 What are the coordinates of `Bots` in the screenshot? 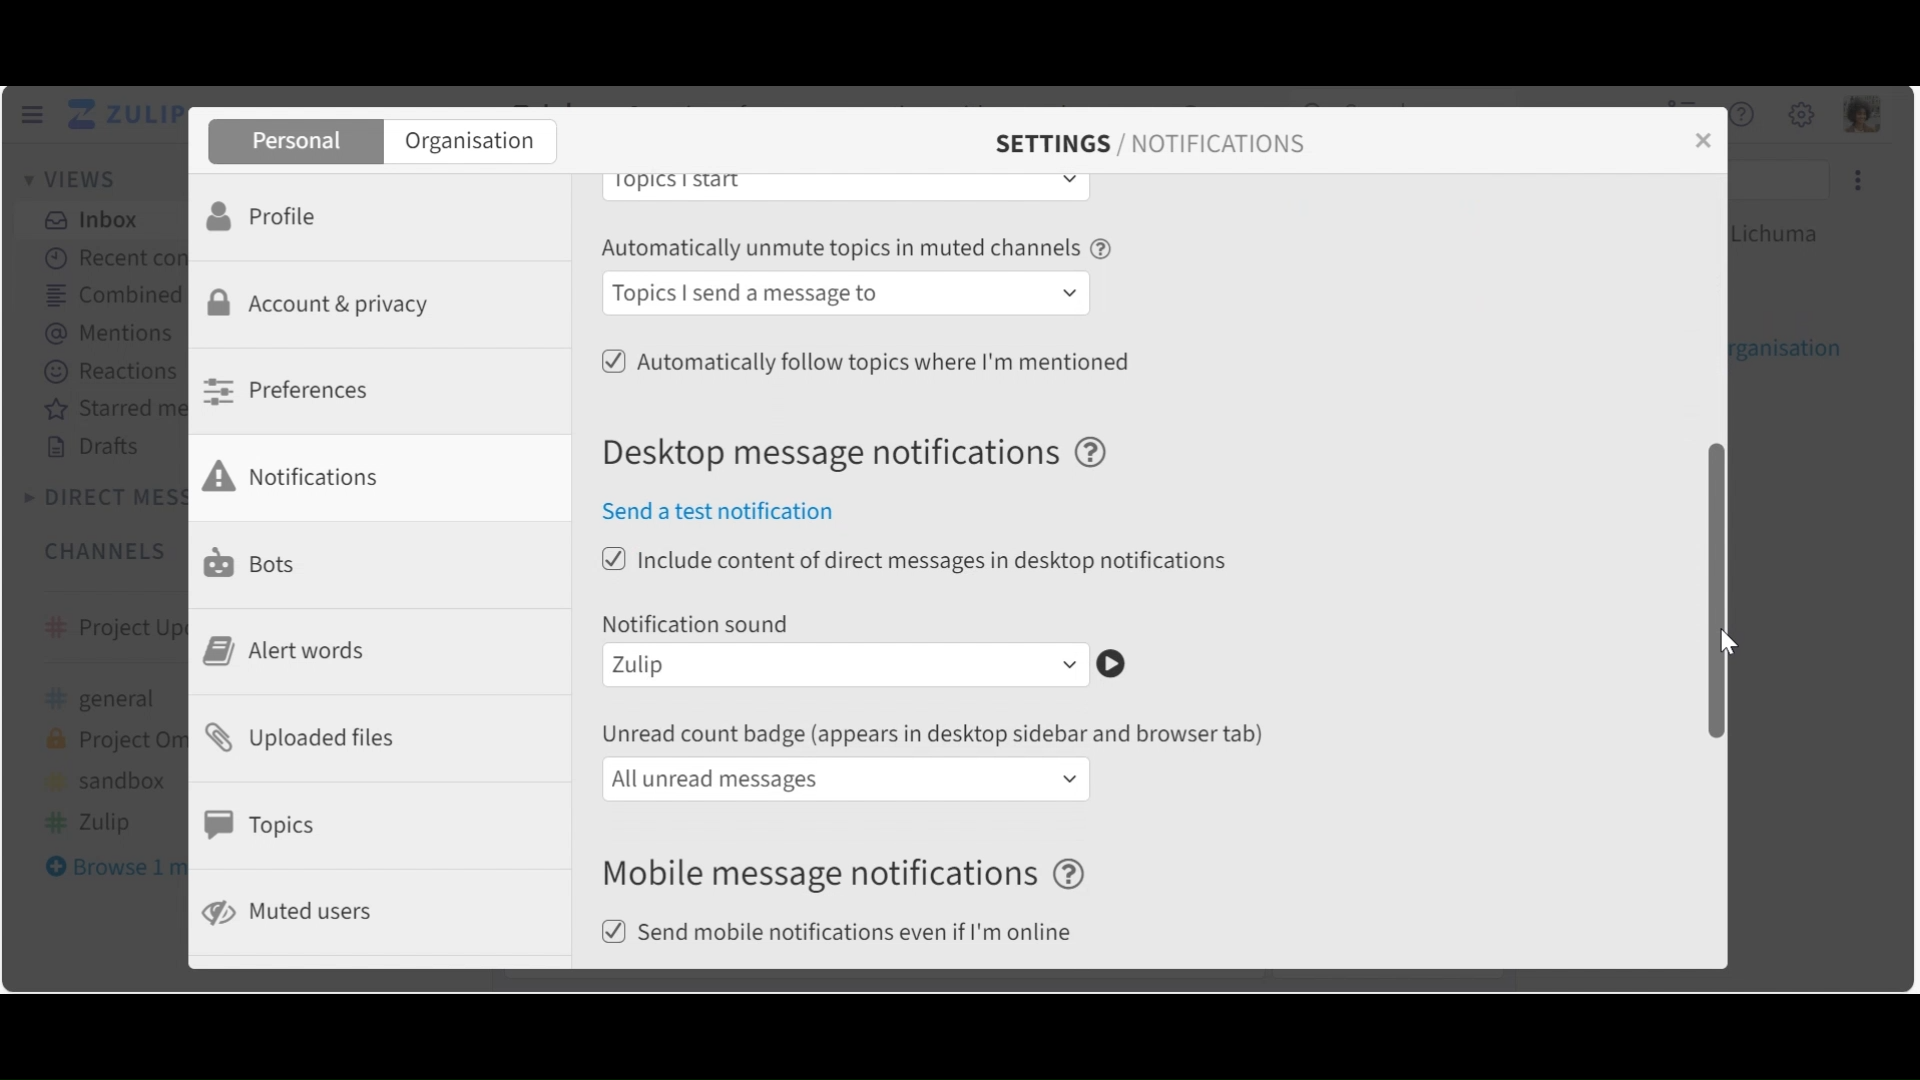 It's located at (255, 561).